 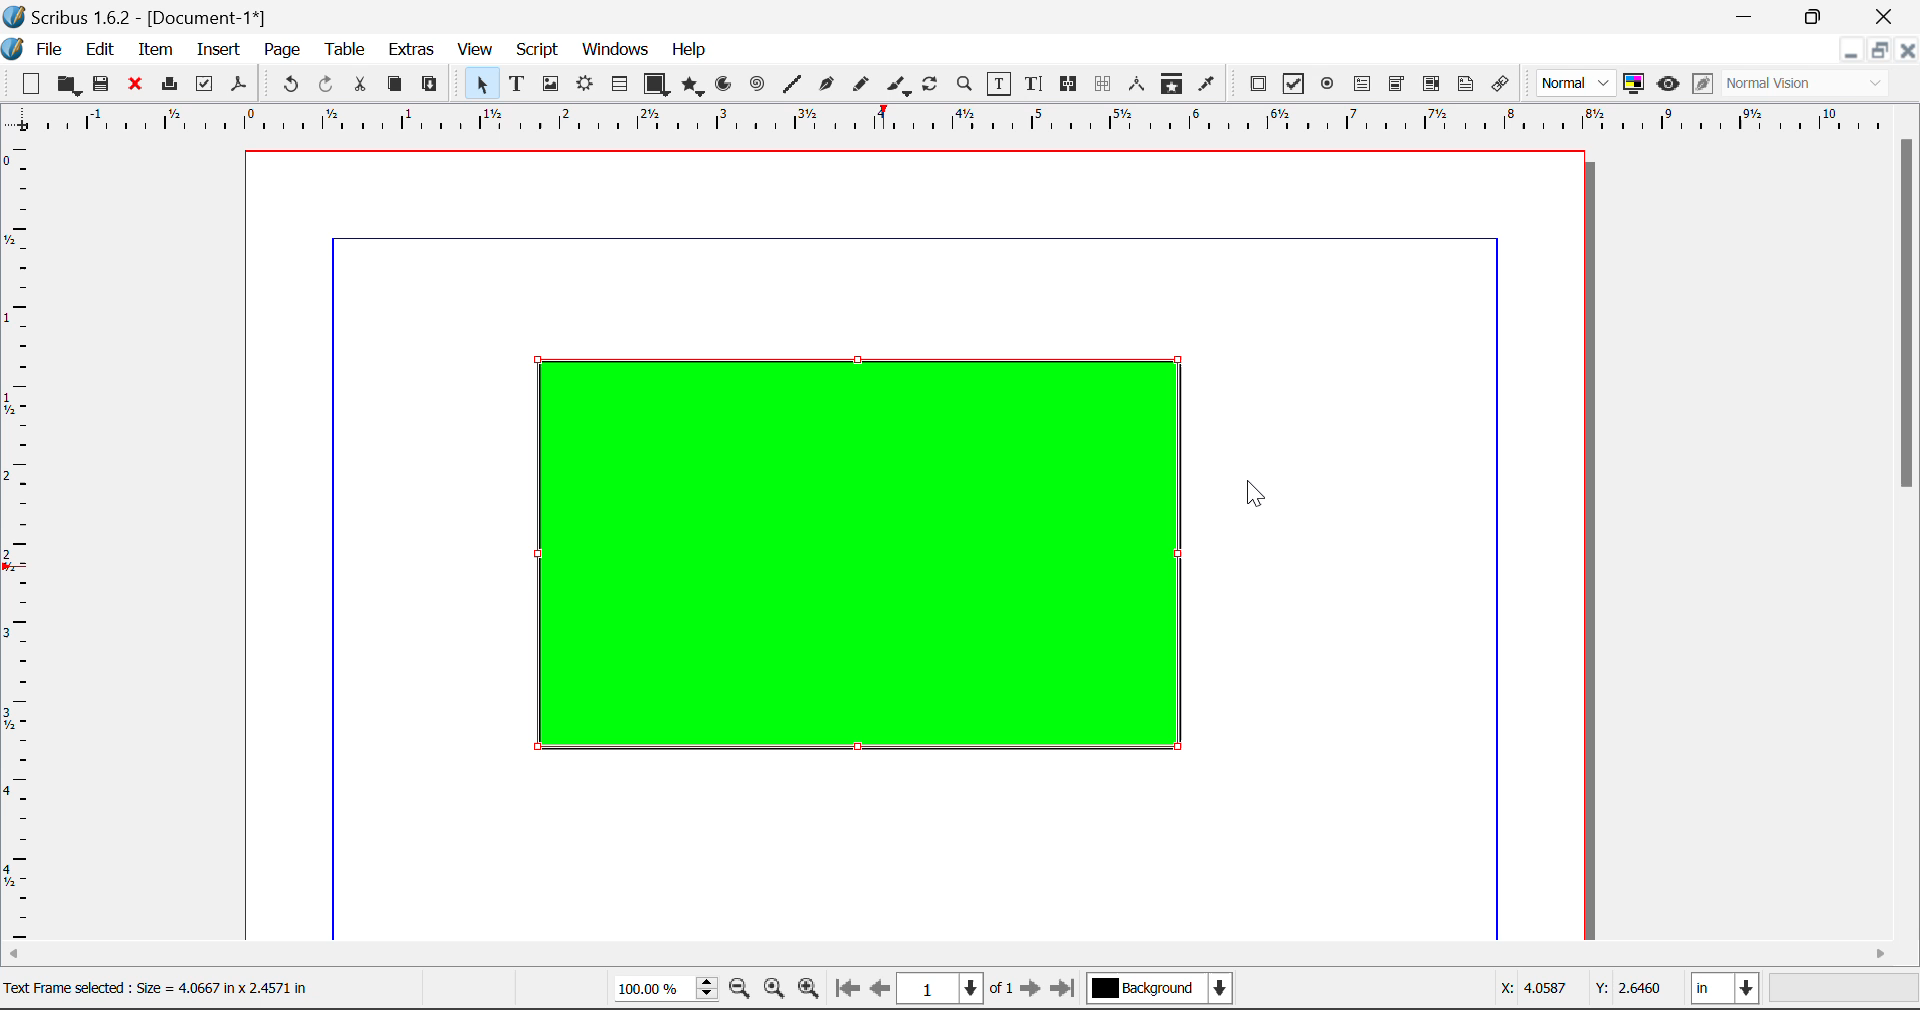 What do you see at coordinates (1577, 84) in the screenshot?
I see `Preview Mode` at bounding box center [1577, 84].